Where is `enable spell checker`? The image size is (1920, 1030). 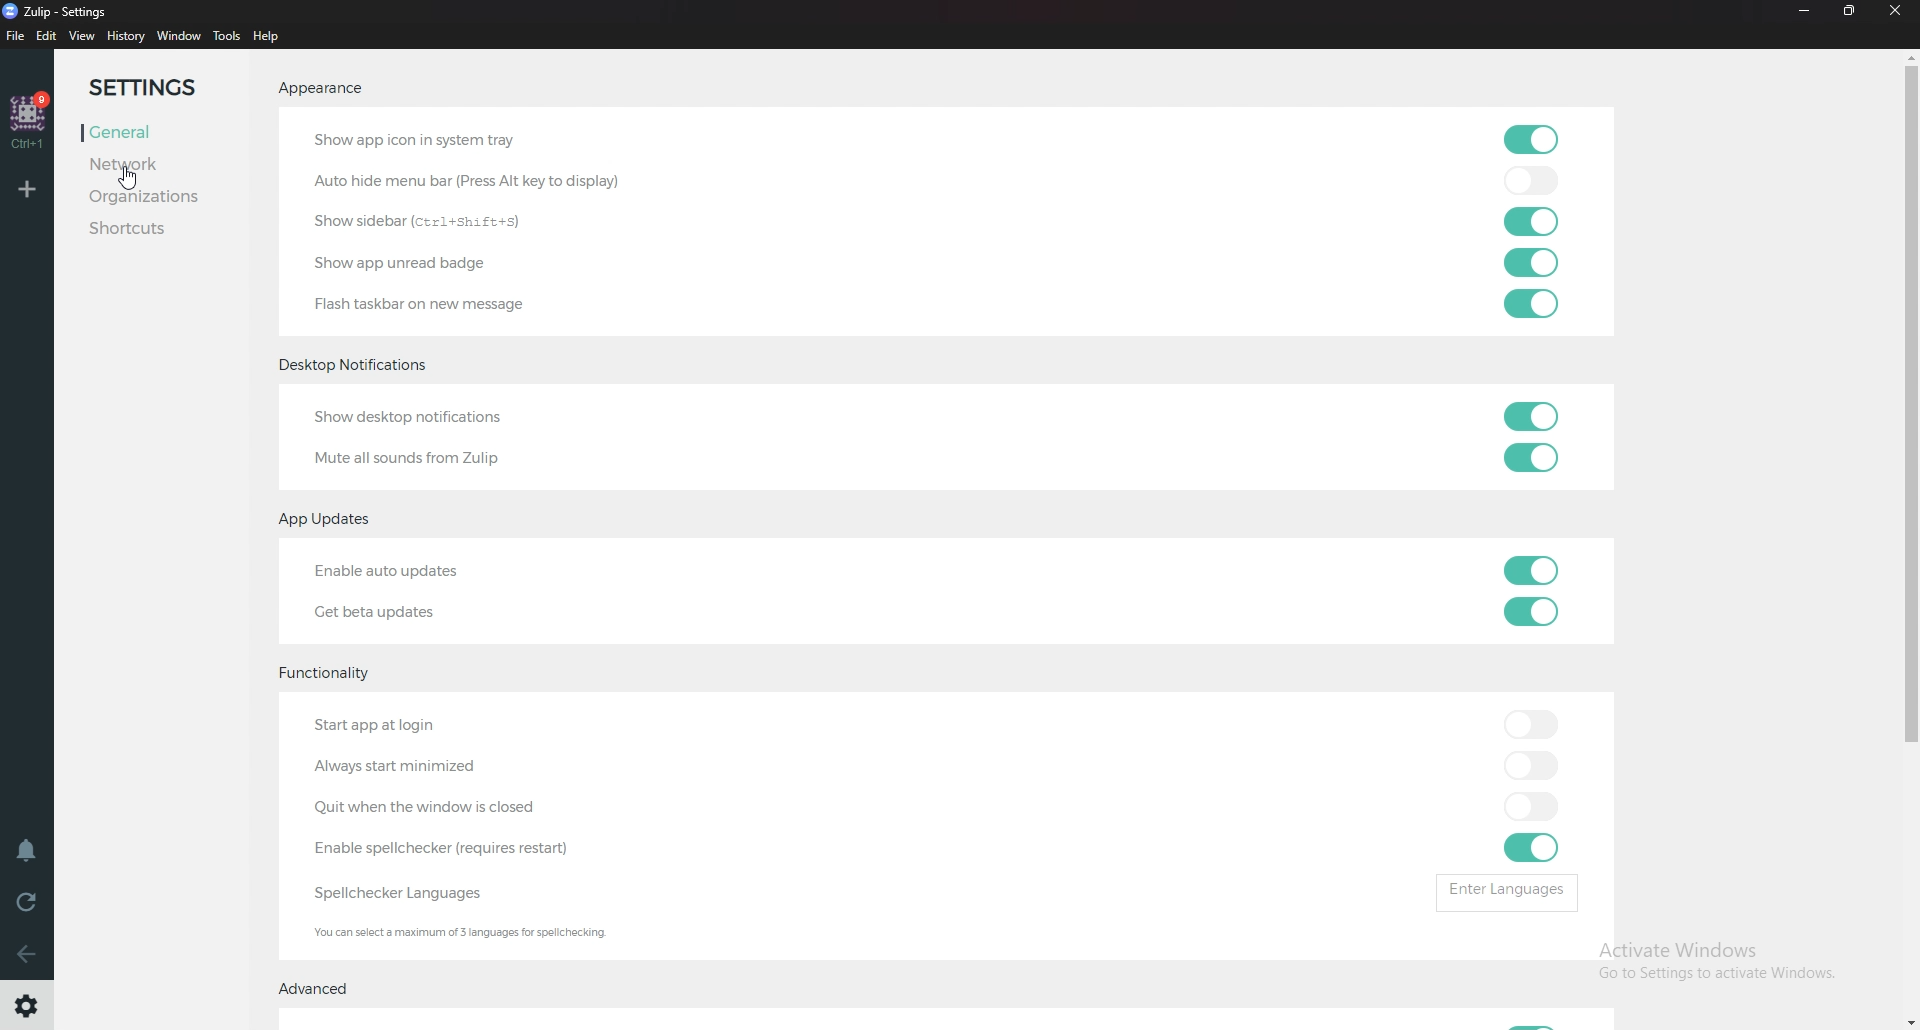
enable spell checker is located at coordinates (448, 849).